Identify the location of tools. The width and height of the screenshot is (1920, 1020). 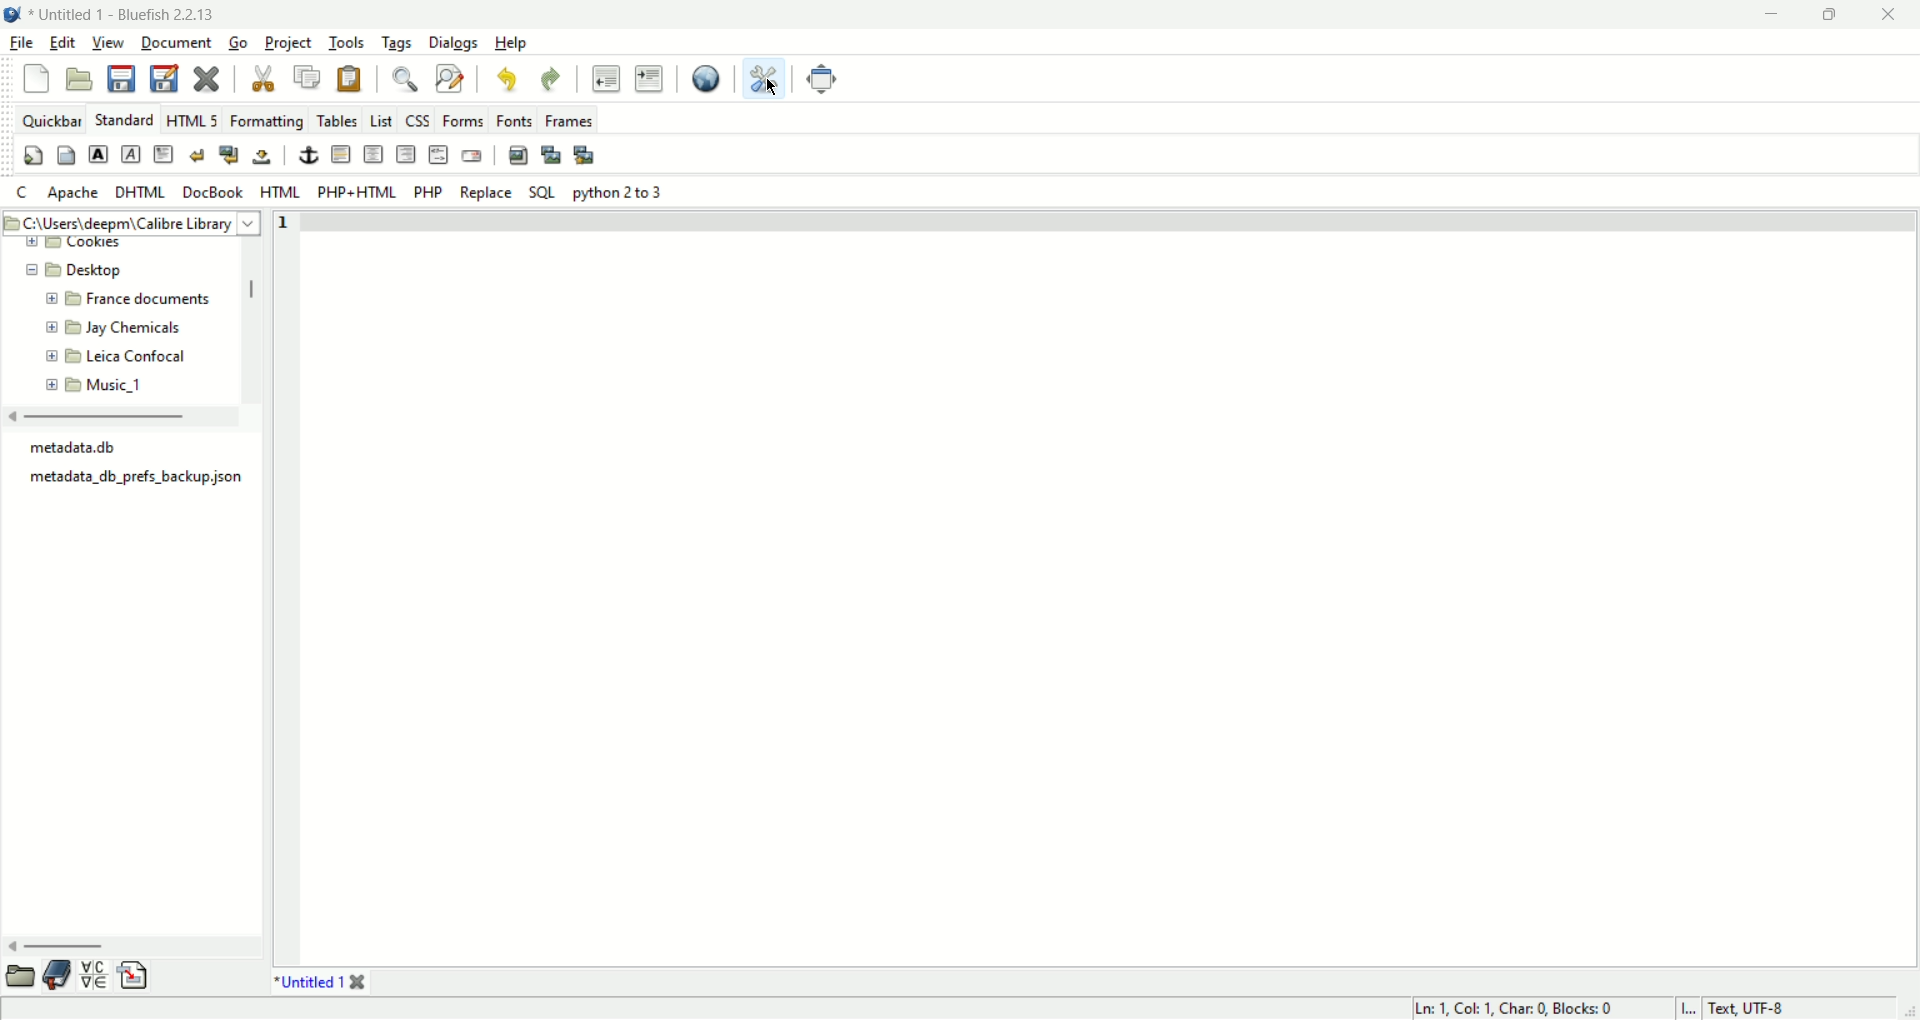
(347, 43).